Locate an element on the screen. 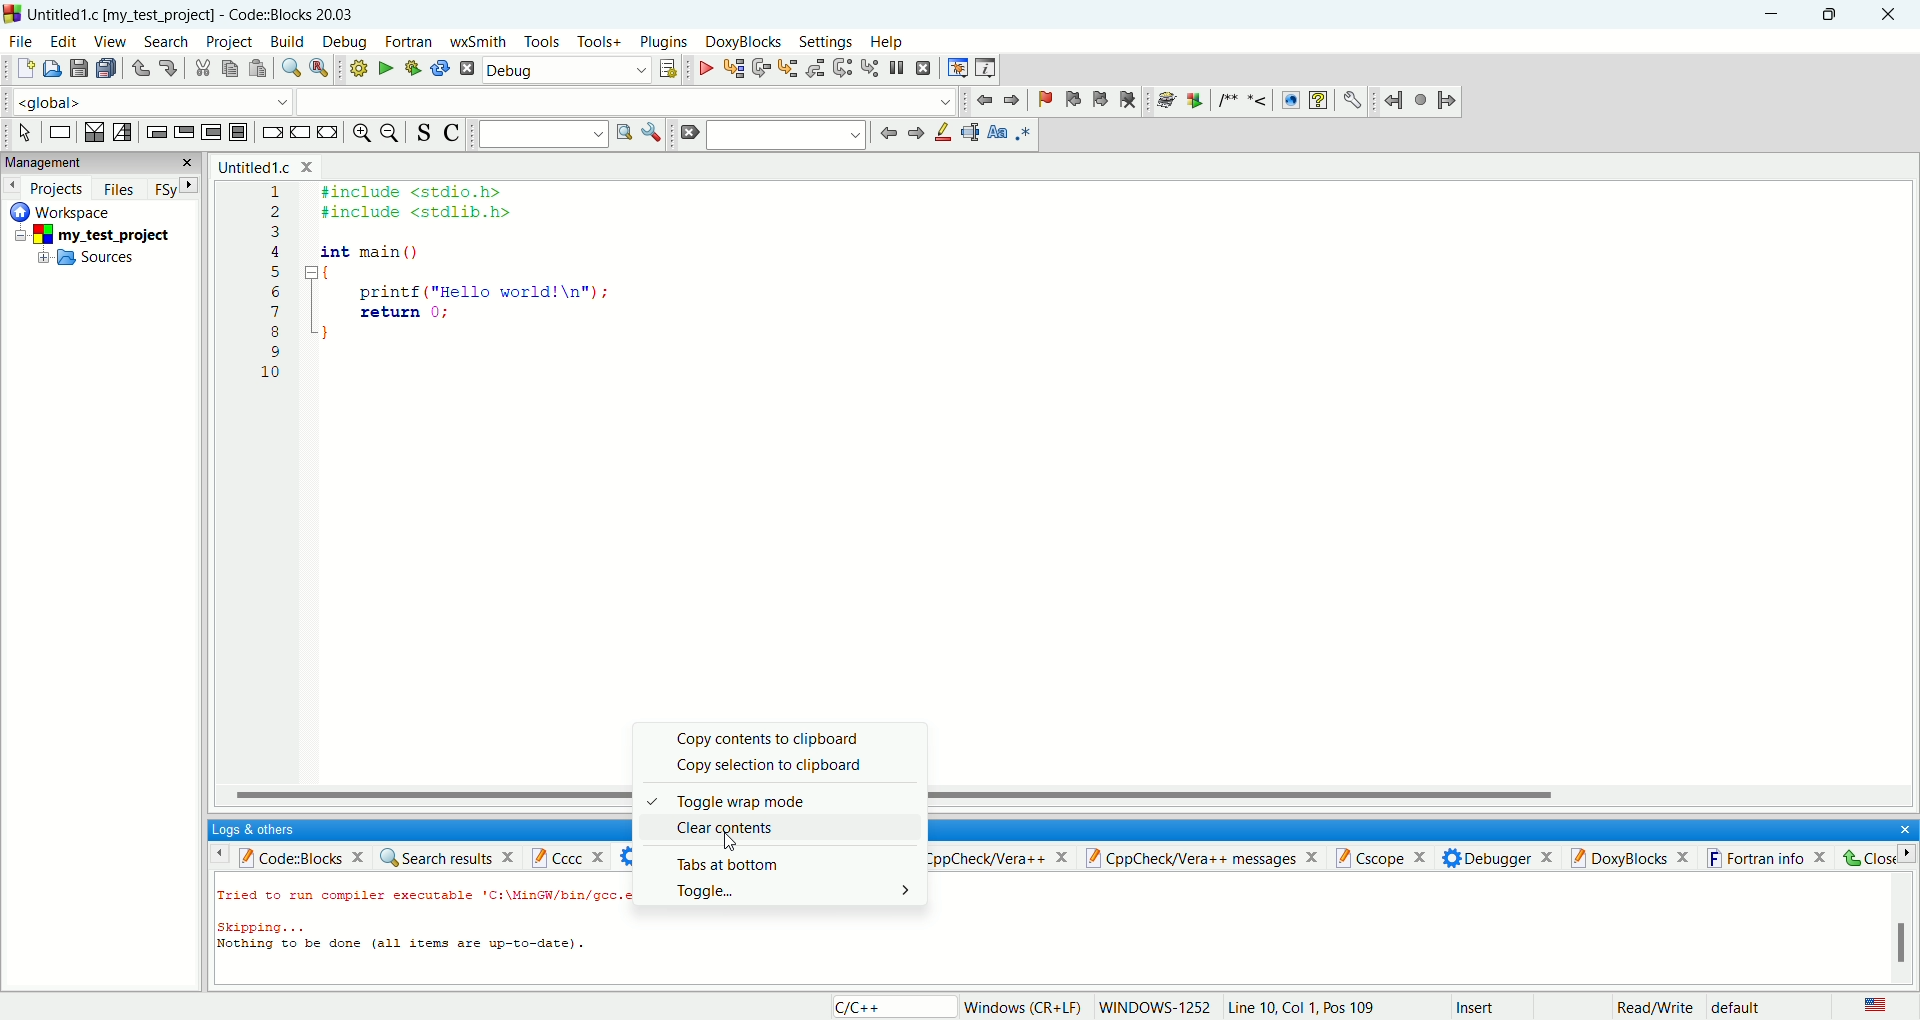 This screenshot has height=1020, width=1920. instruction is located at coordinates (58, 132).